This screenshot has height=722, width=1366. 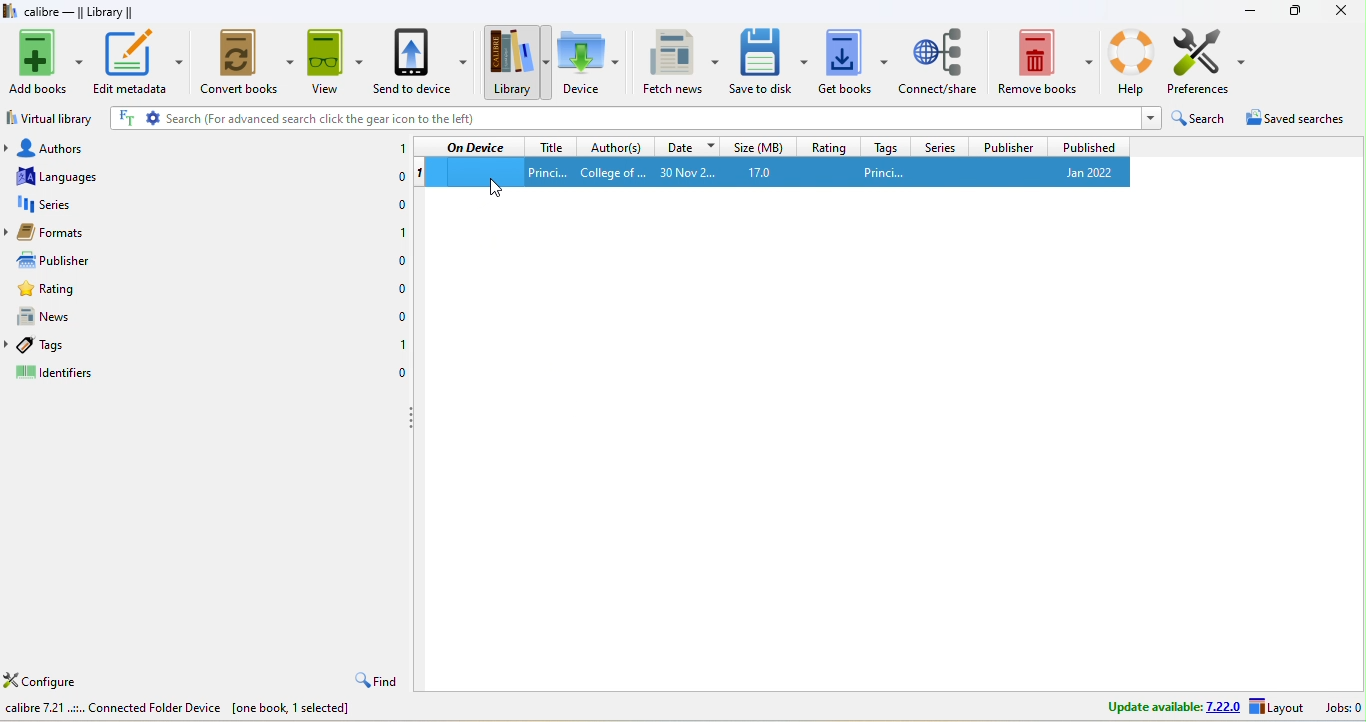 What do you see at coordinates (334, 64) in the screenshot?
I see `view` at bounding box center [334, 64].